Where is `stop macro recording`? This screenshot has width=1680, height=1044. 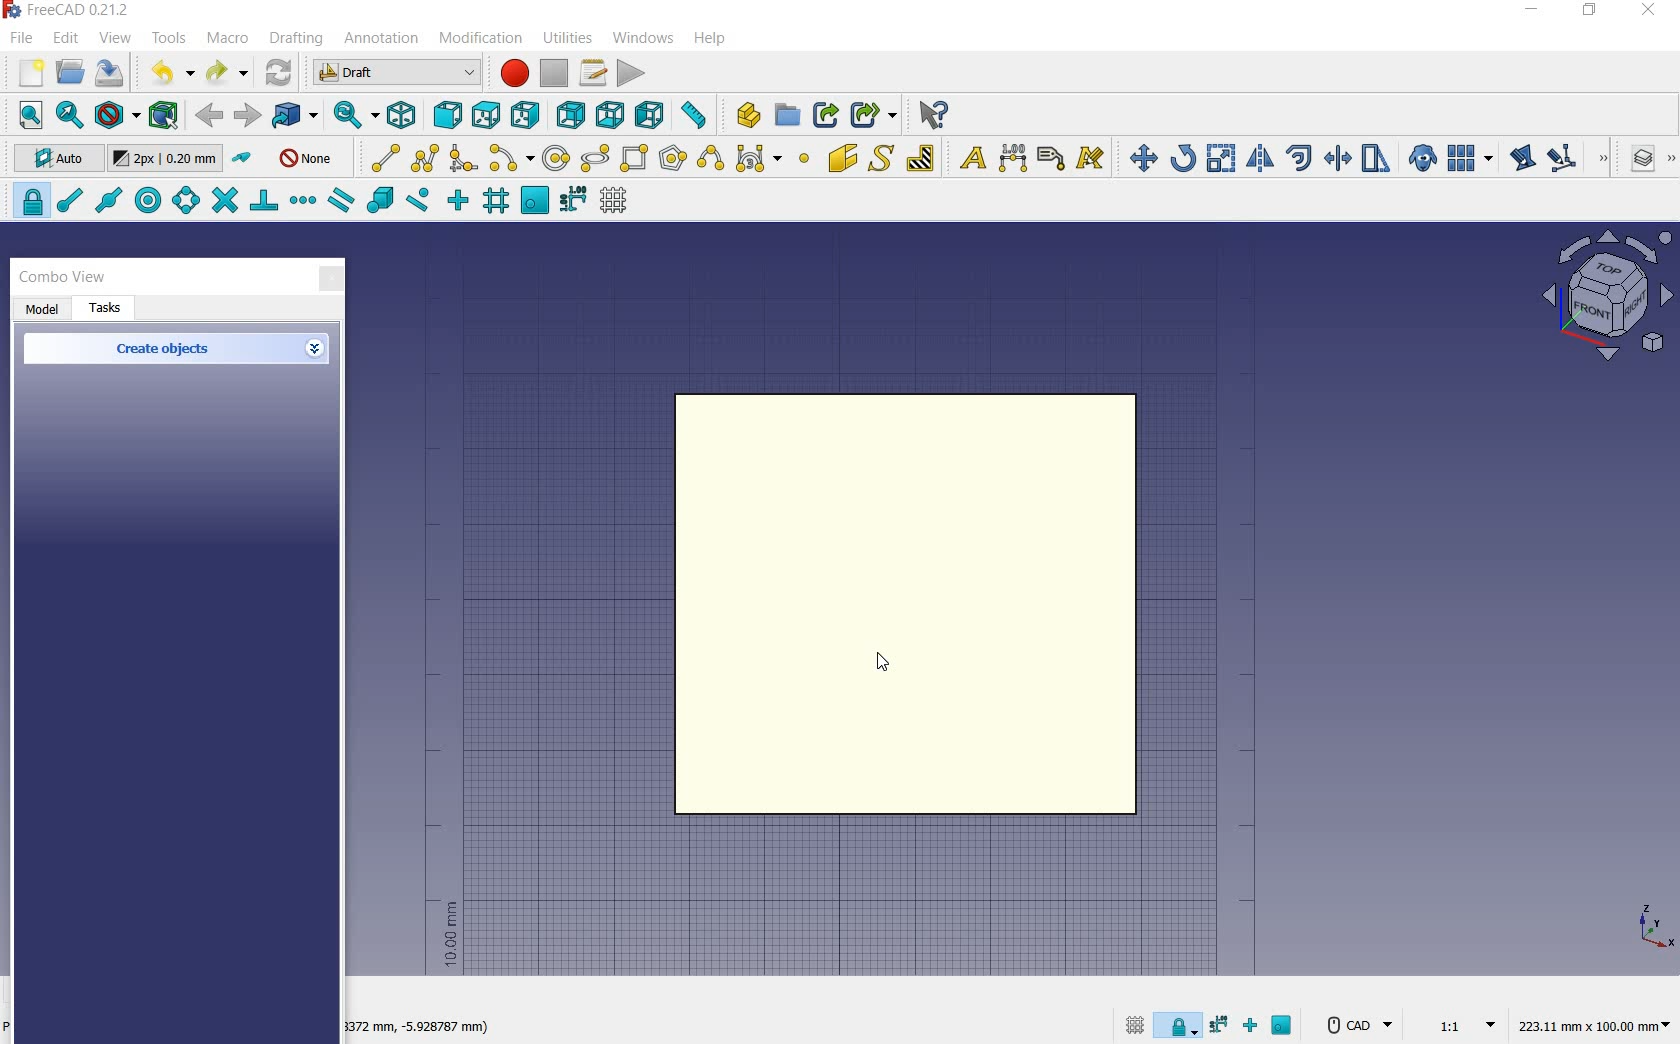 stop macro recording is located at coordinates (555, 73).